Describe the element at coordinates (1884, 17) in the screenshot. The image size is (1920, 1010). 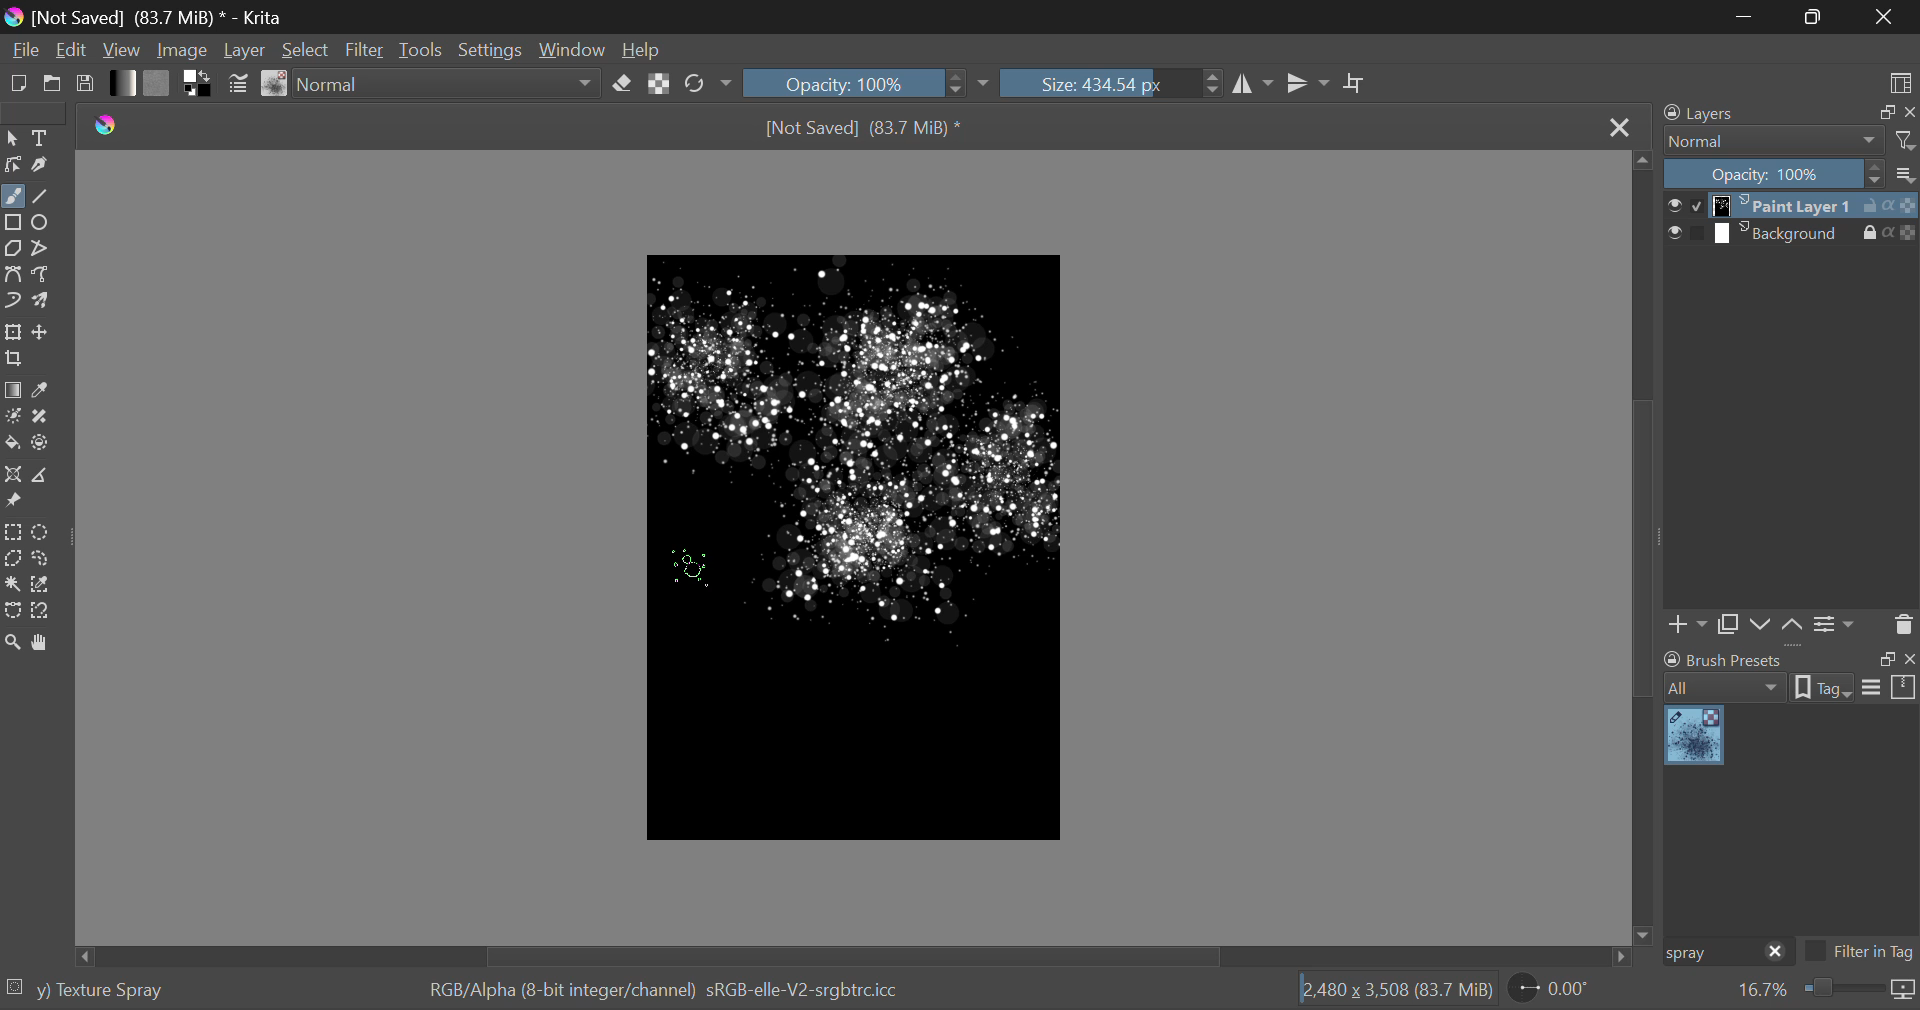
I see `Close` at that location.